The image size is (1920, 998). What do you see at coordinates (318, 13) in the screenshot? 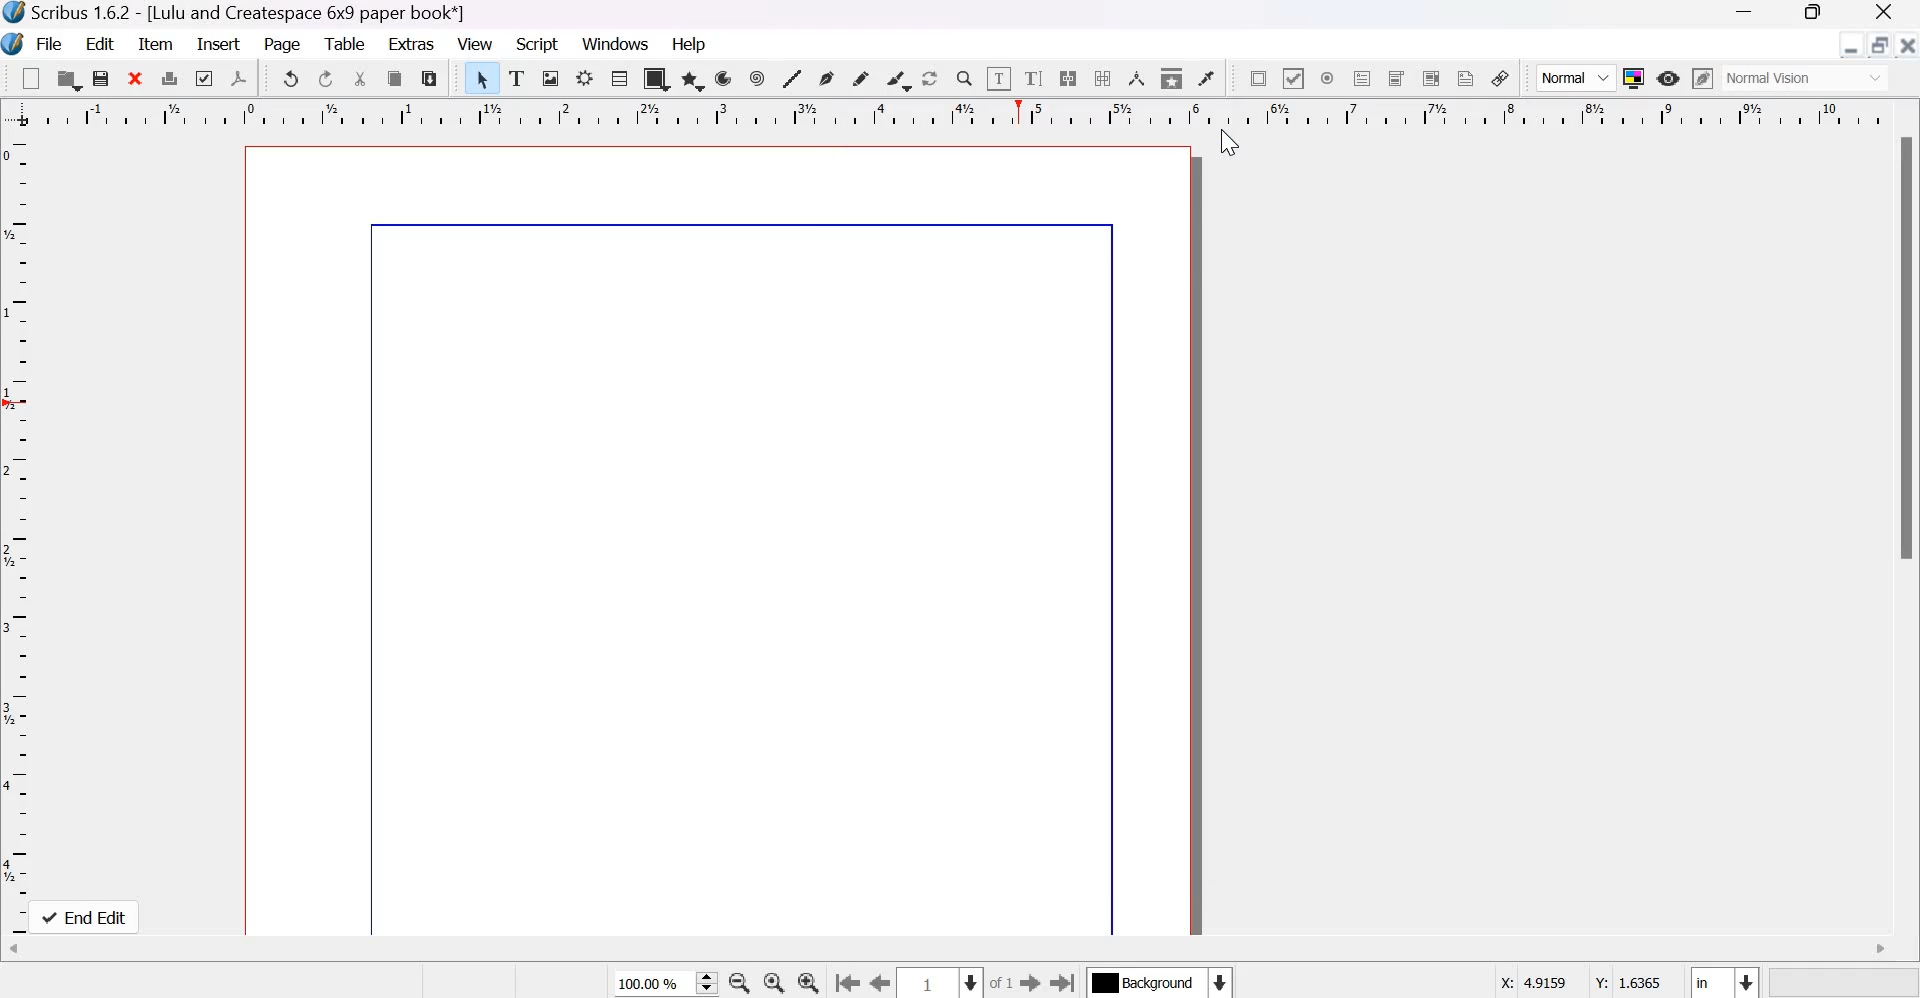
I see `Scribus 1.6.2 - [Document Template: Lulu and Createspace 6*9 paper book]` at bounding box center [318, 13].